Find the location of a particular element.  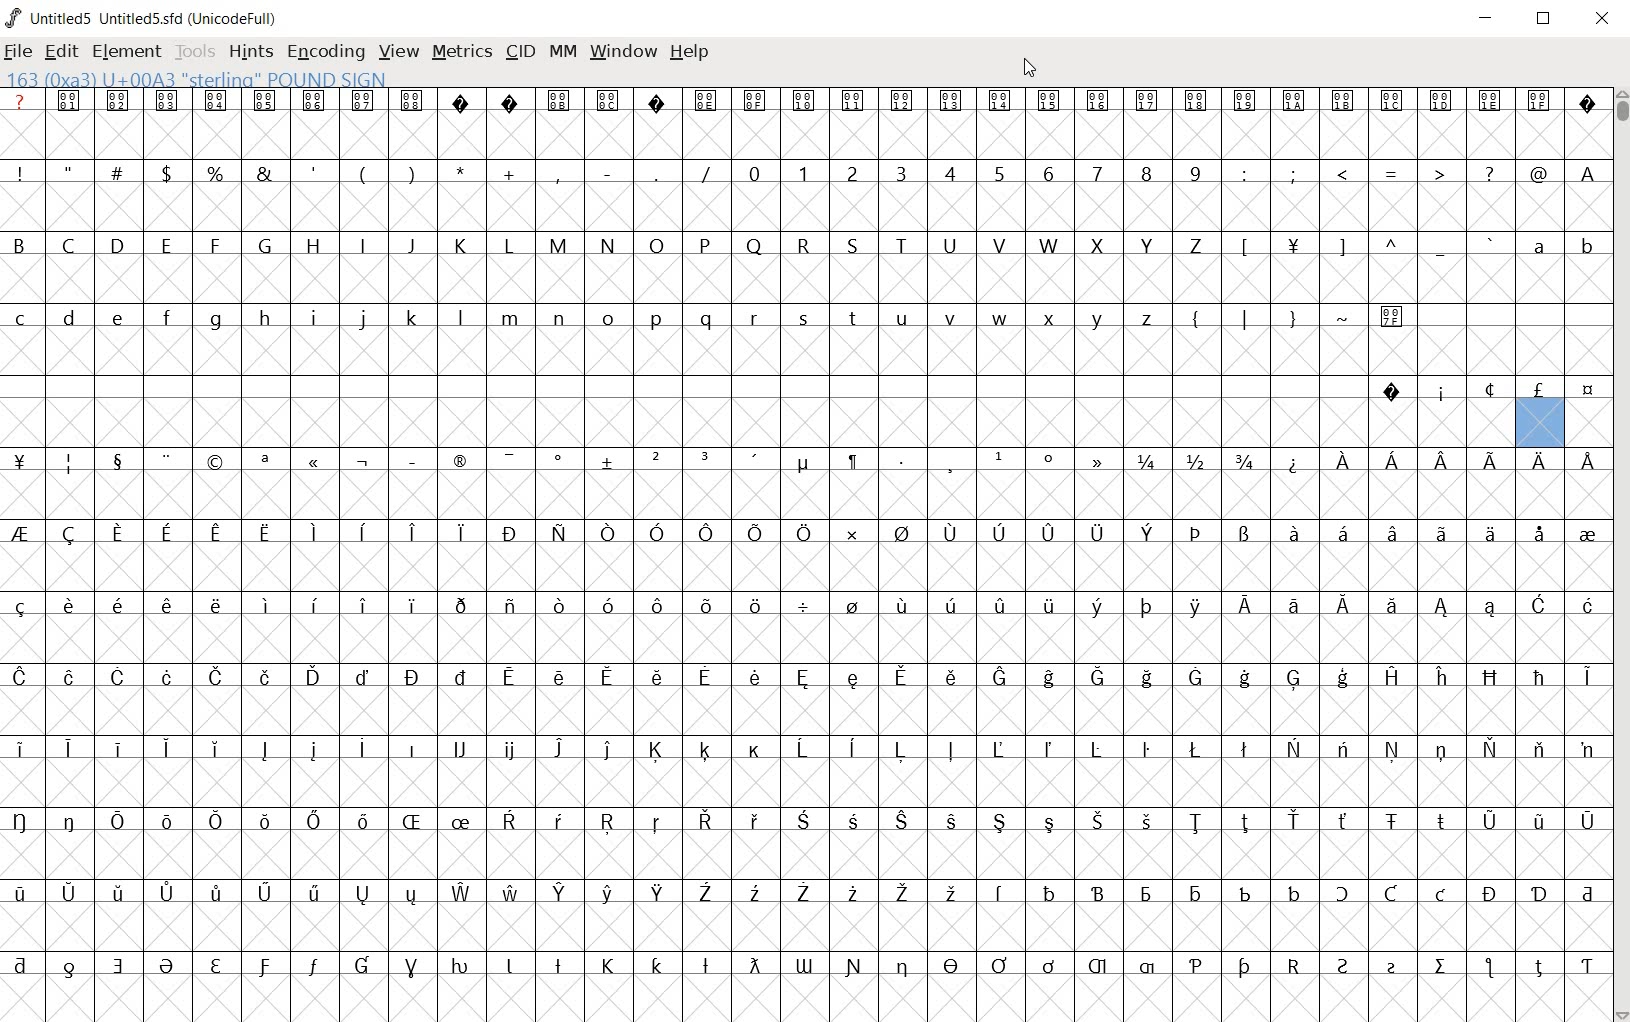

Symbol is located at coordinates (949, 533).